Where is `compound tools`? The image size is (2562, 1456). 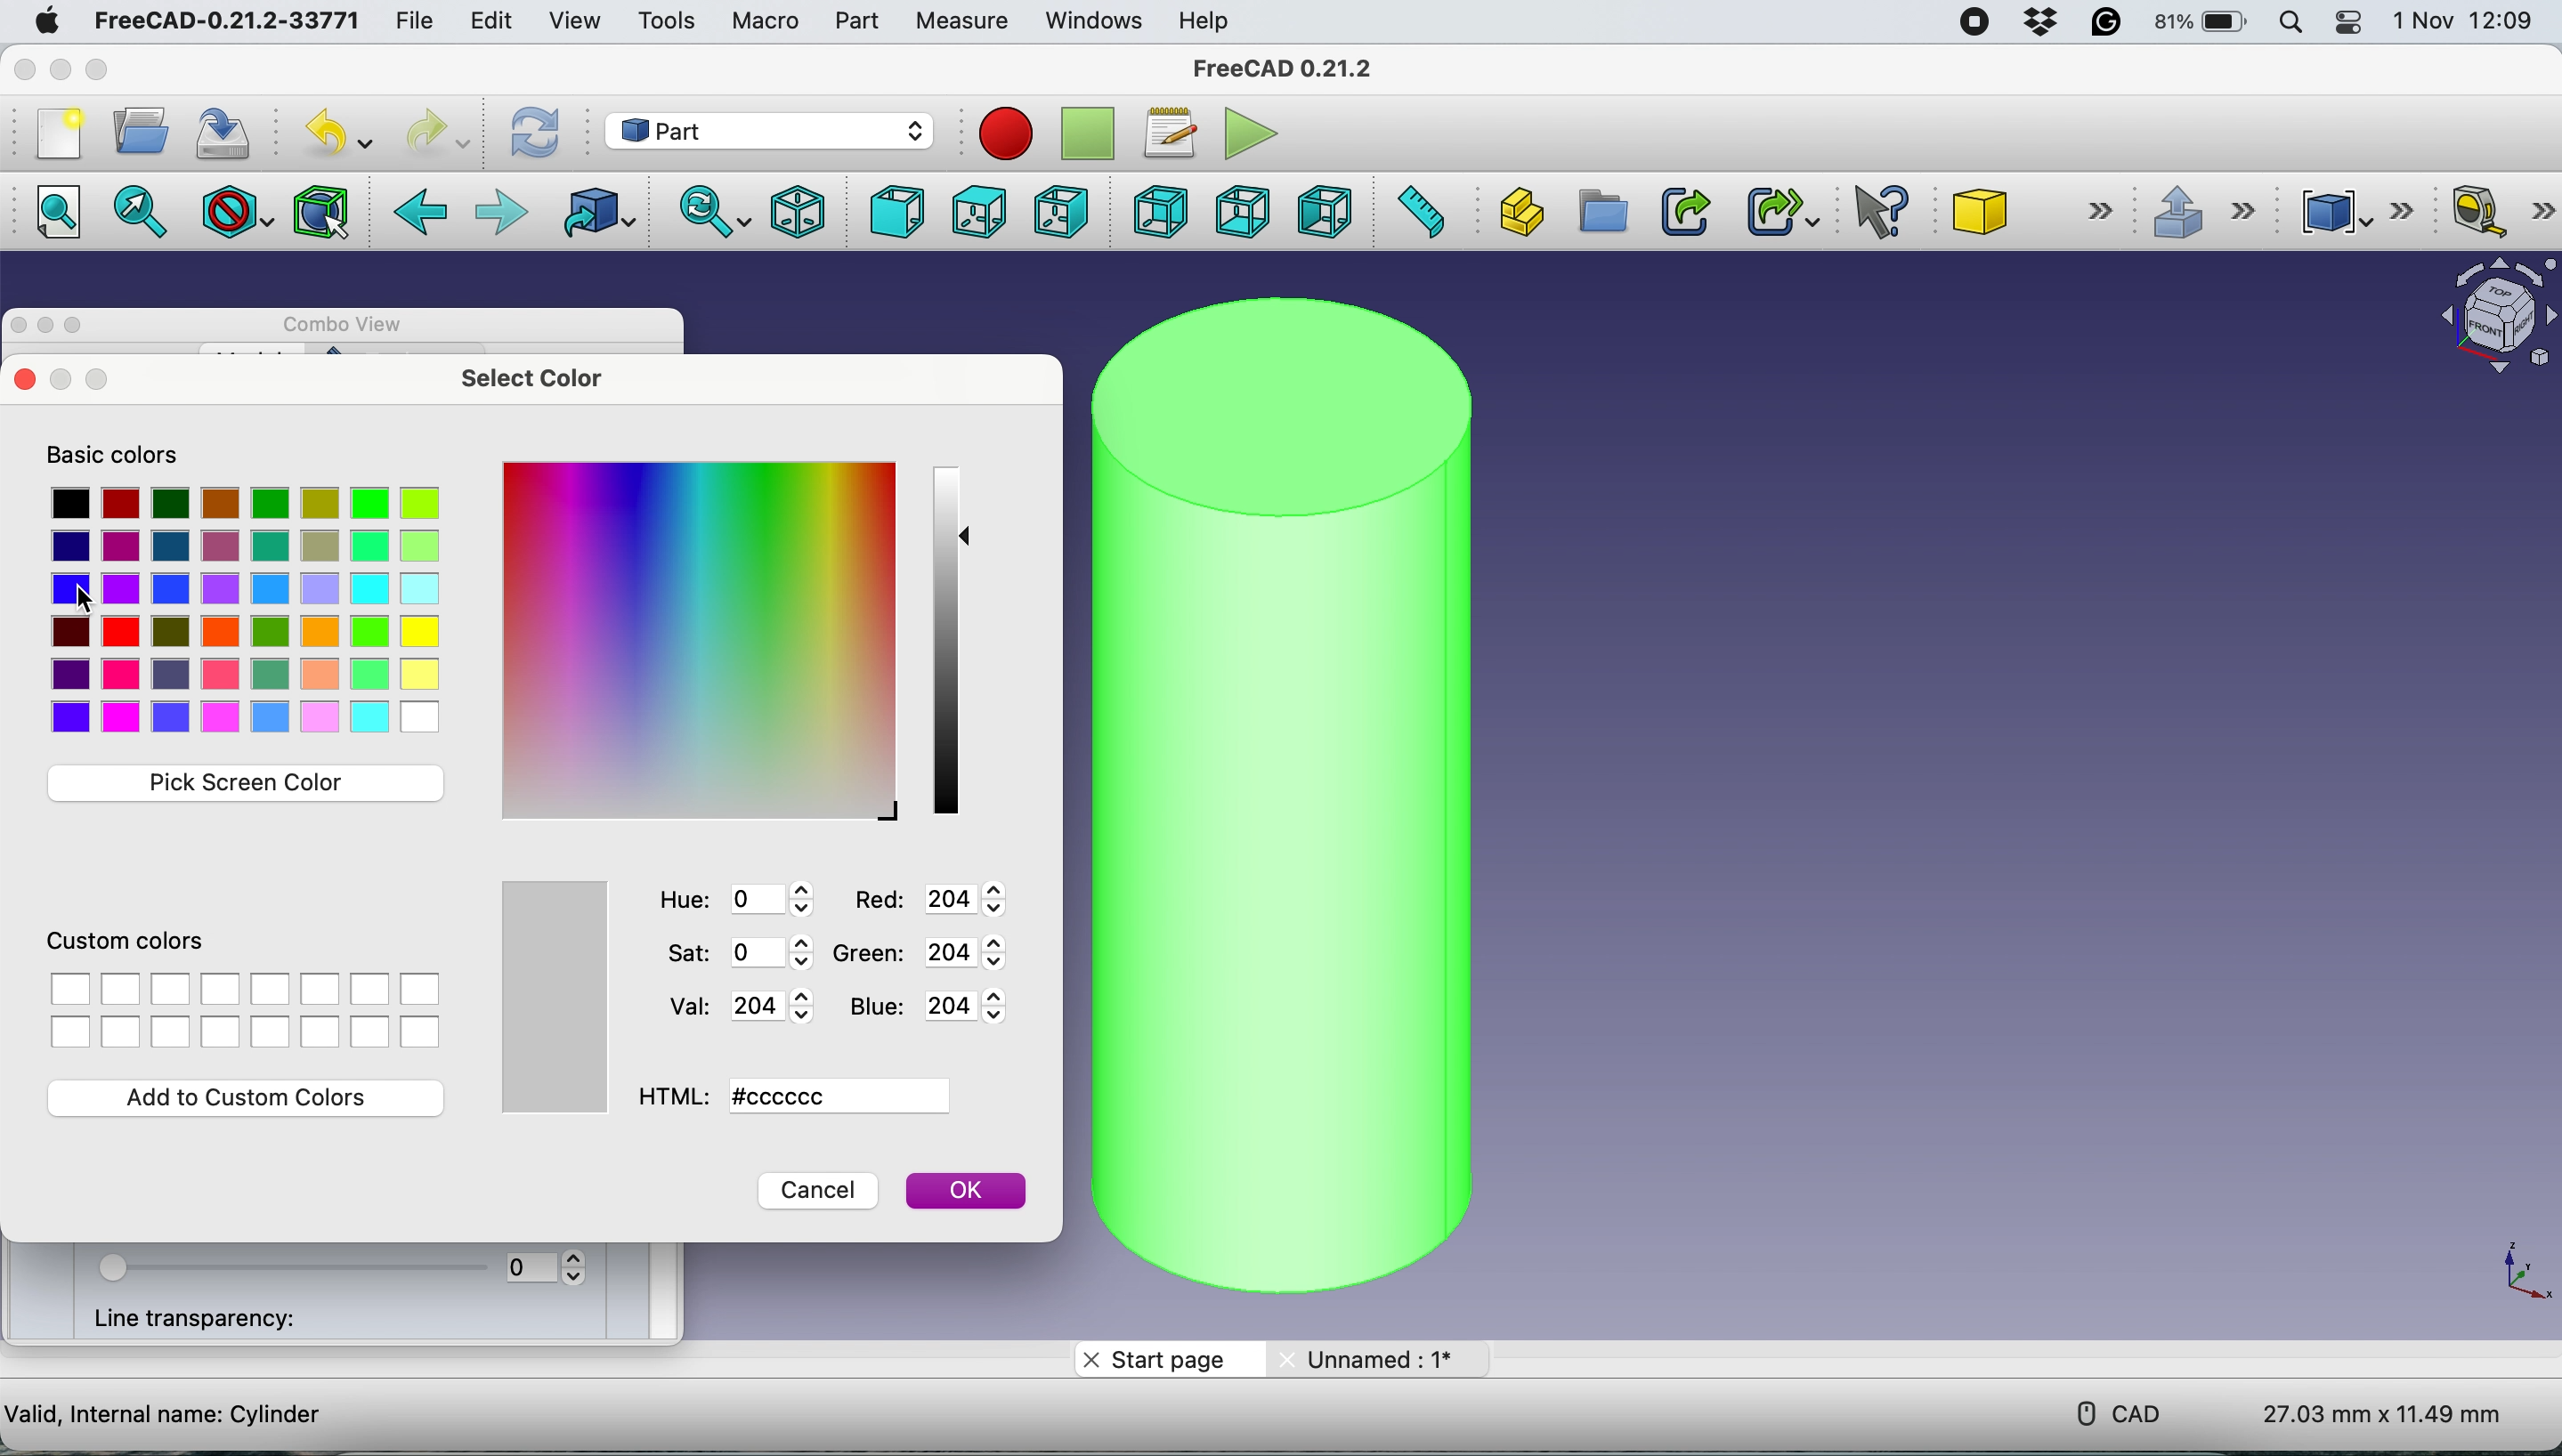 compound tools is located at coordinates (2354, 210).